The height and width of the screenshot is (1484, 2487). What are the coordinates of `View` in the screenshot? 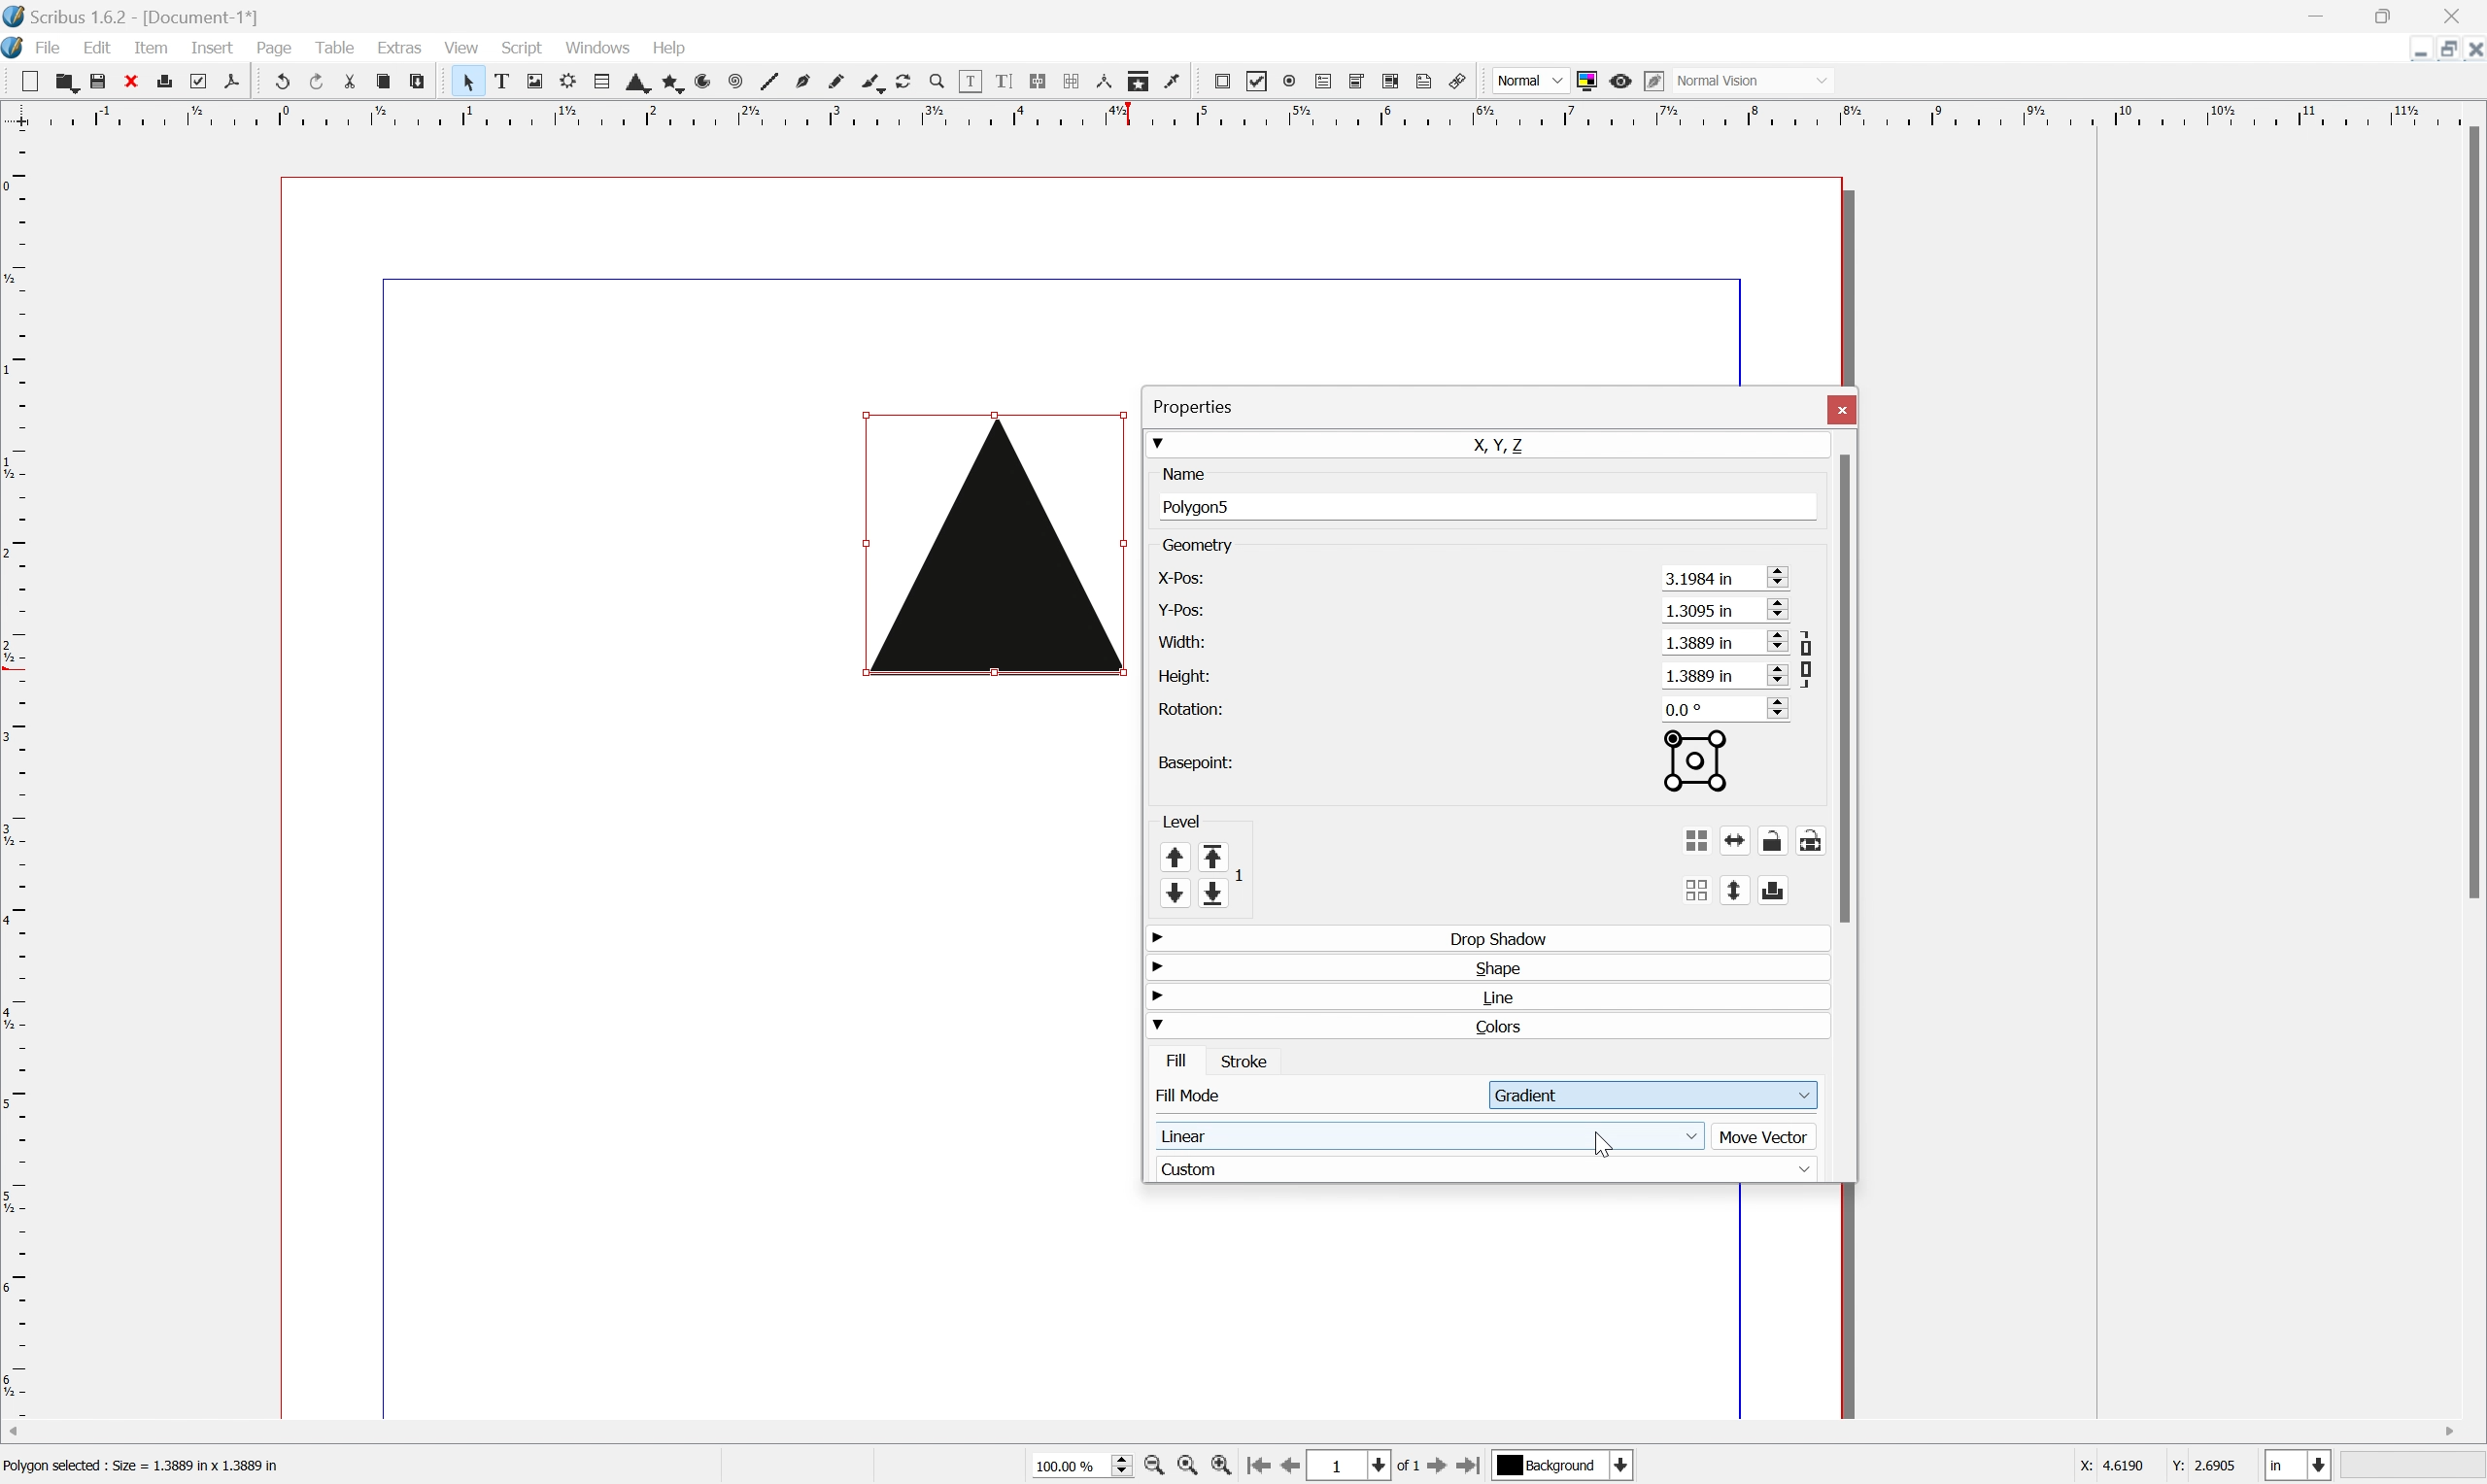 It's located at (465, 47).